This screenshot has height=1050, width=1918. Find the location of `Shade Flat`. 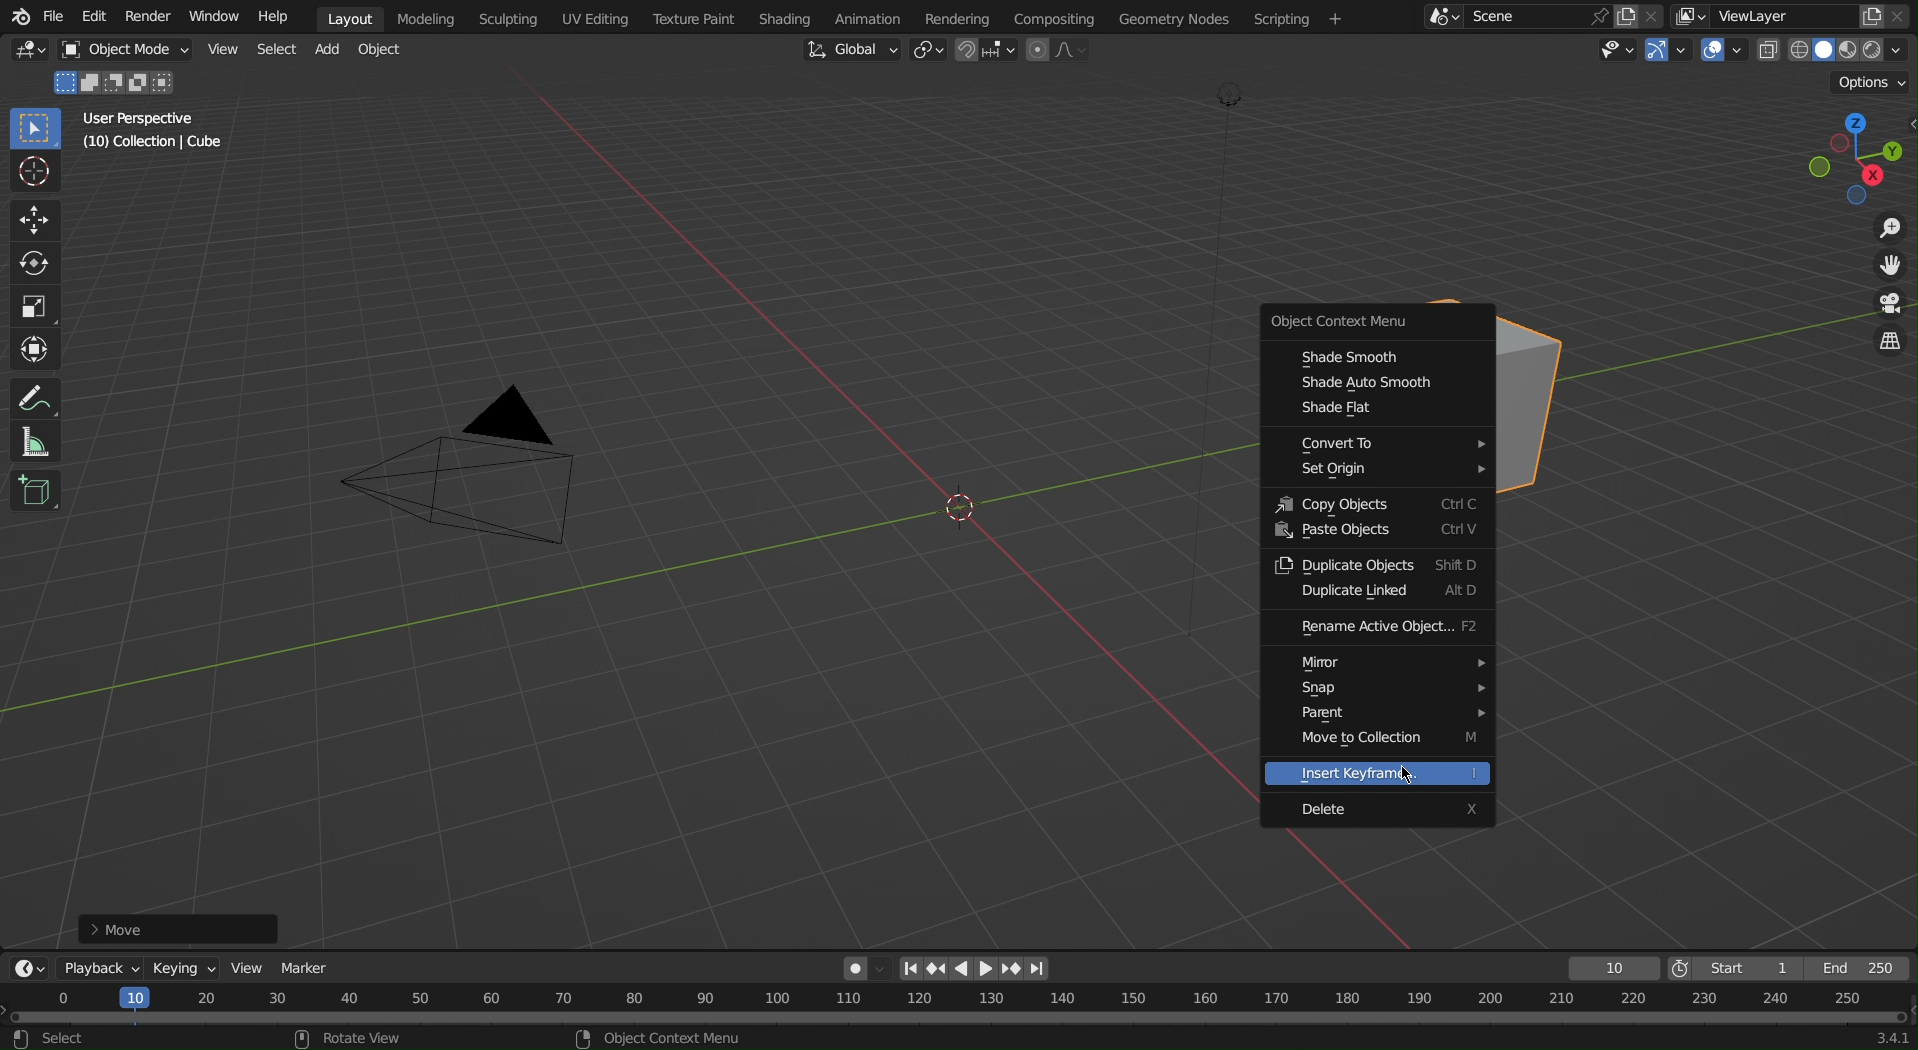

Shade Flat is located at coordinates (1372, 412).